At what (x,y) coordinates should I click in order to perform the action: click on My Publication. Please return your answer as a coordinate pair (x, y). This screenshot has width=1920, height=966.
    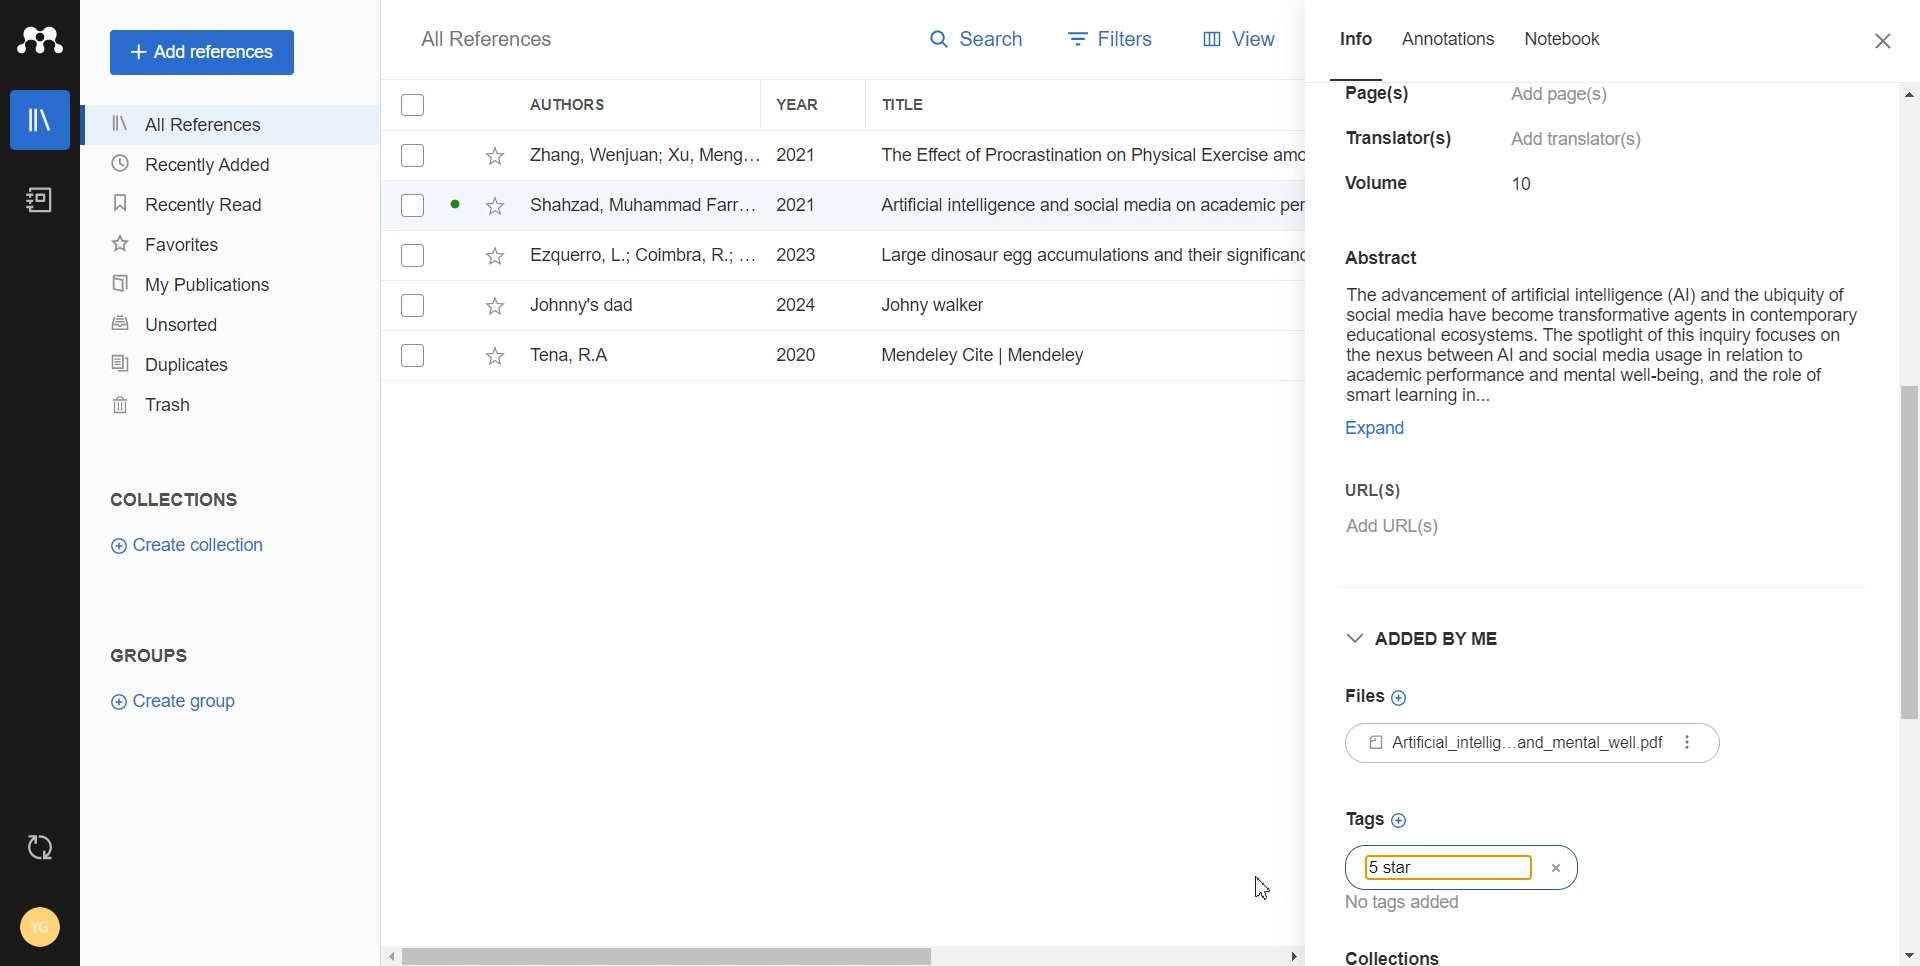
    Looking at the image, I should click on (226, 280).